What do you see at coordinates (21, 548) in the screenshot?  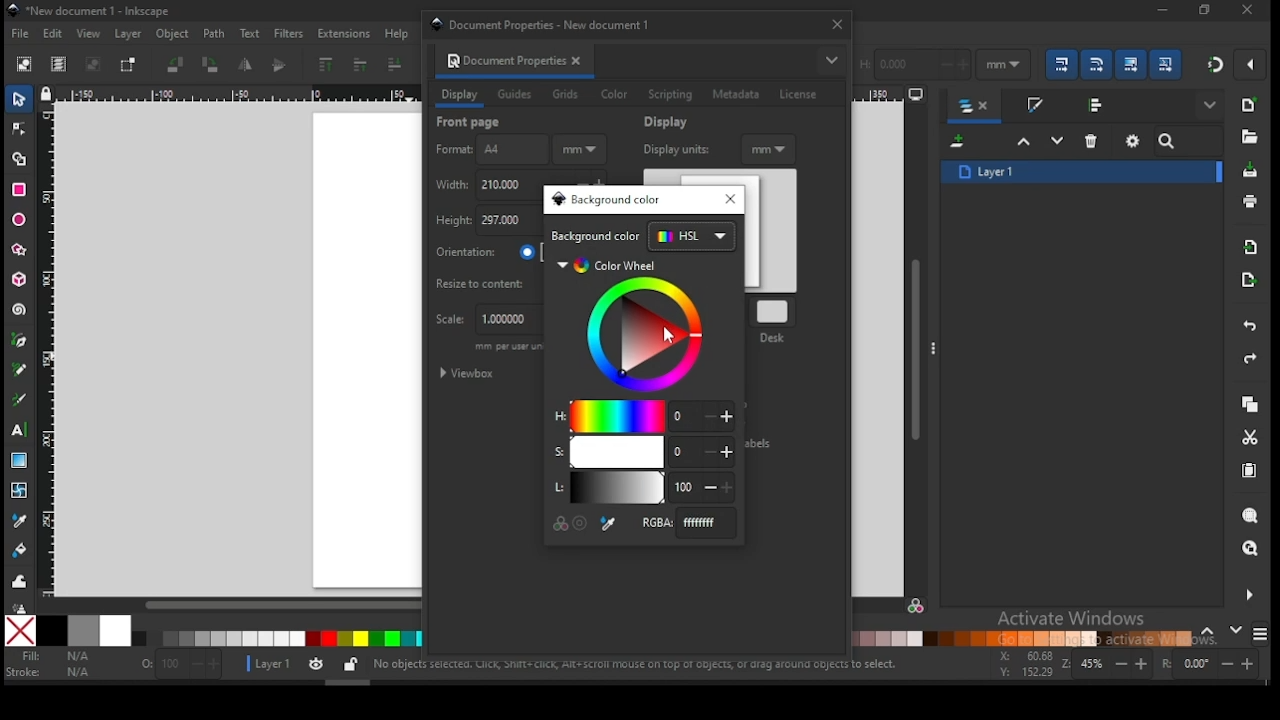 I see `paint bucket tool` at bounding box center [21, 548].